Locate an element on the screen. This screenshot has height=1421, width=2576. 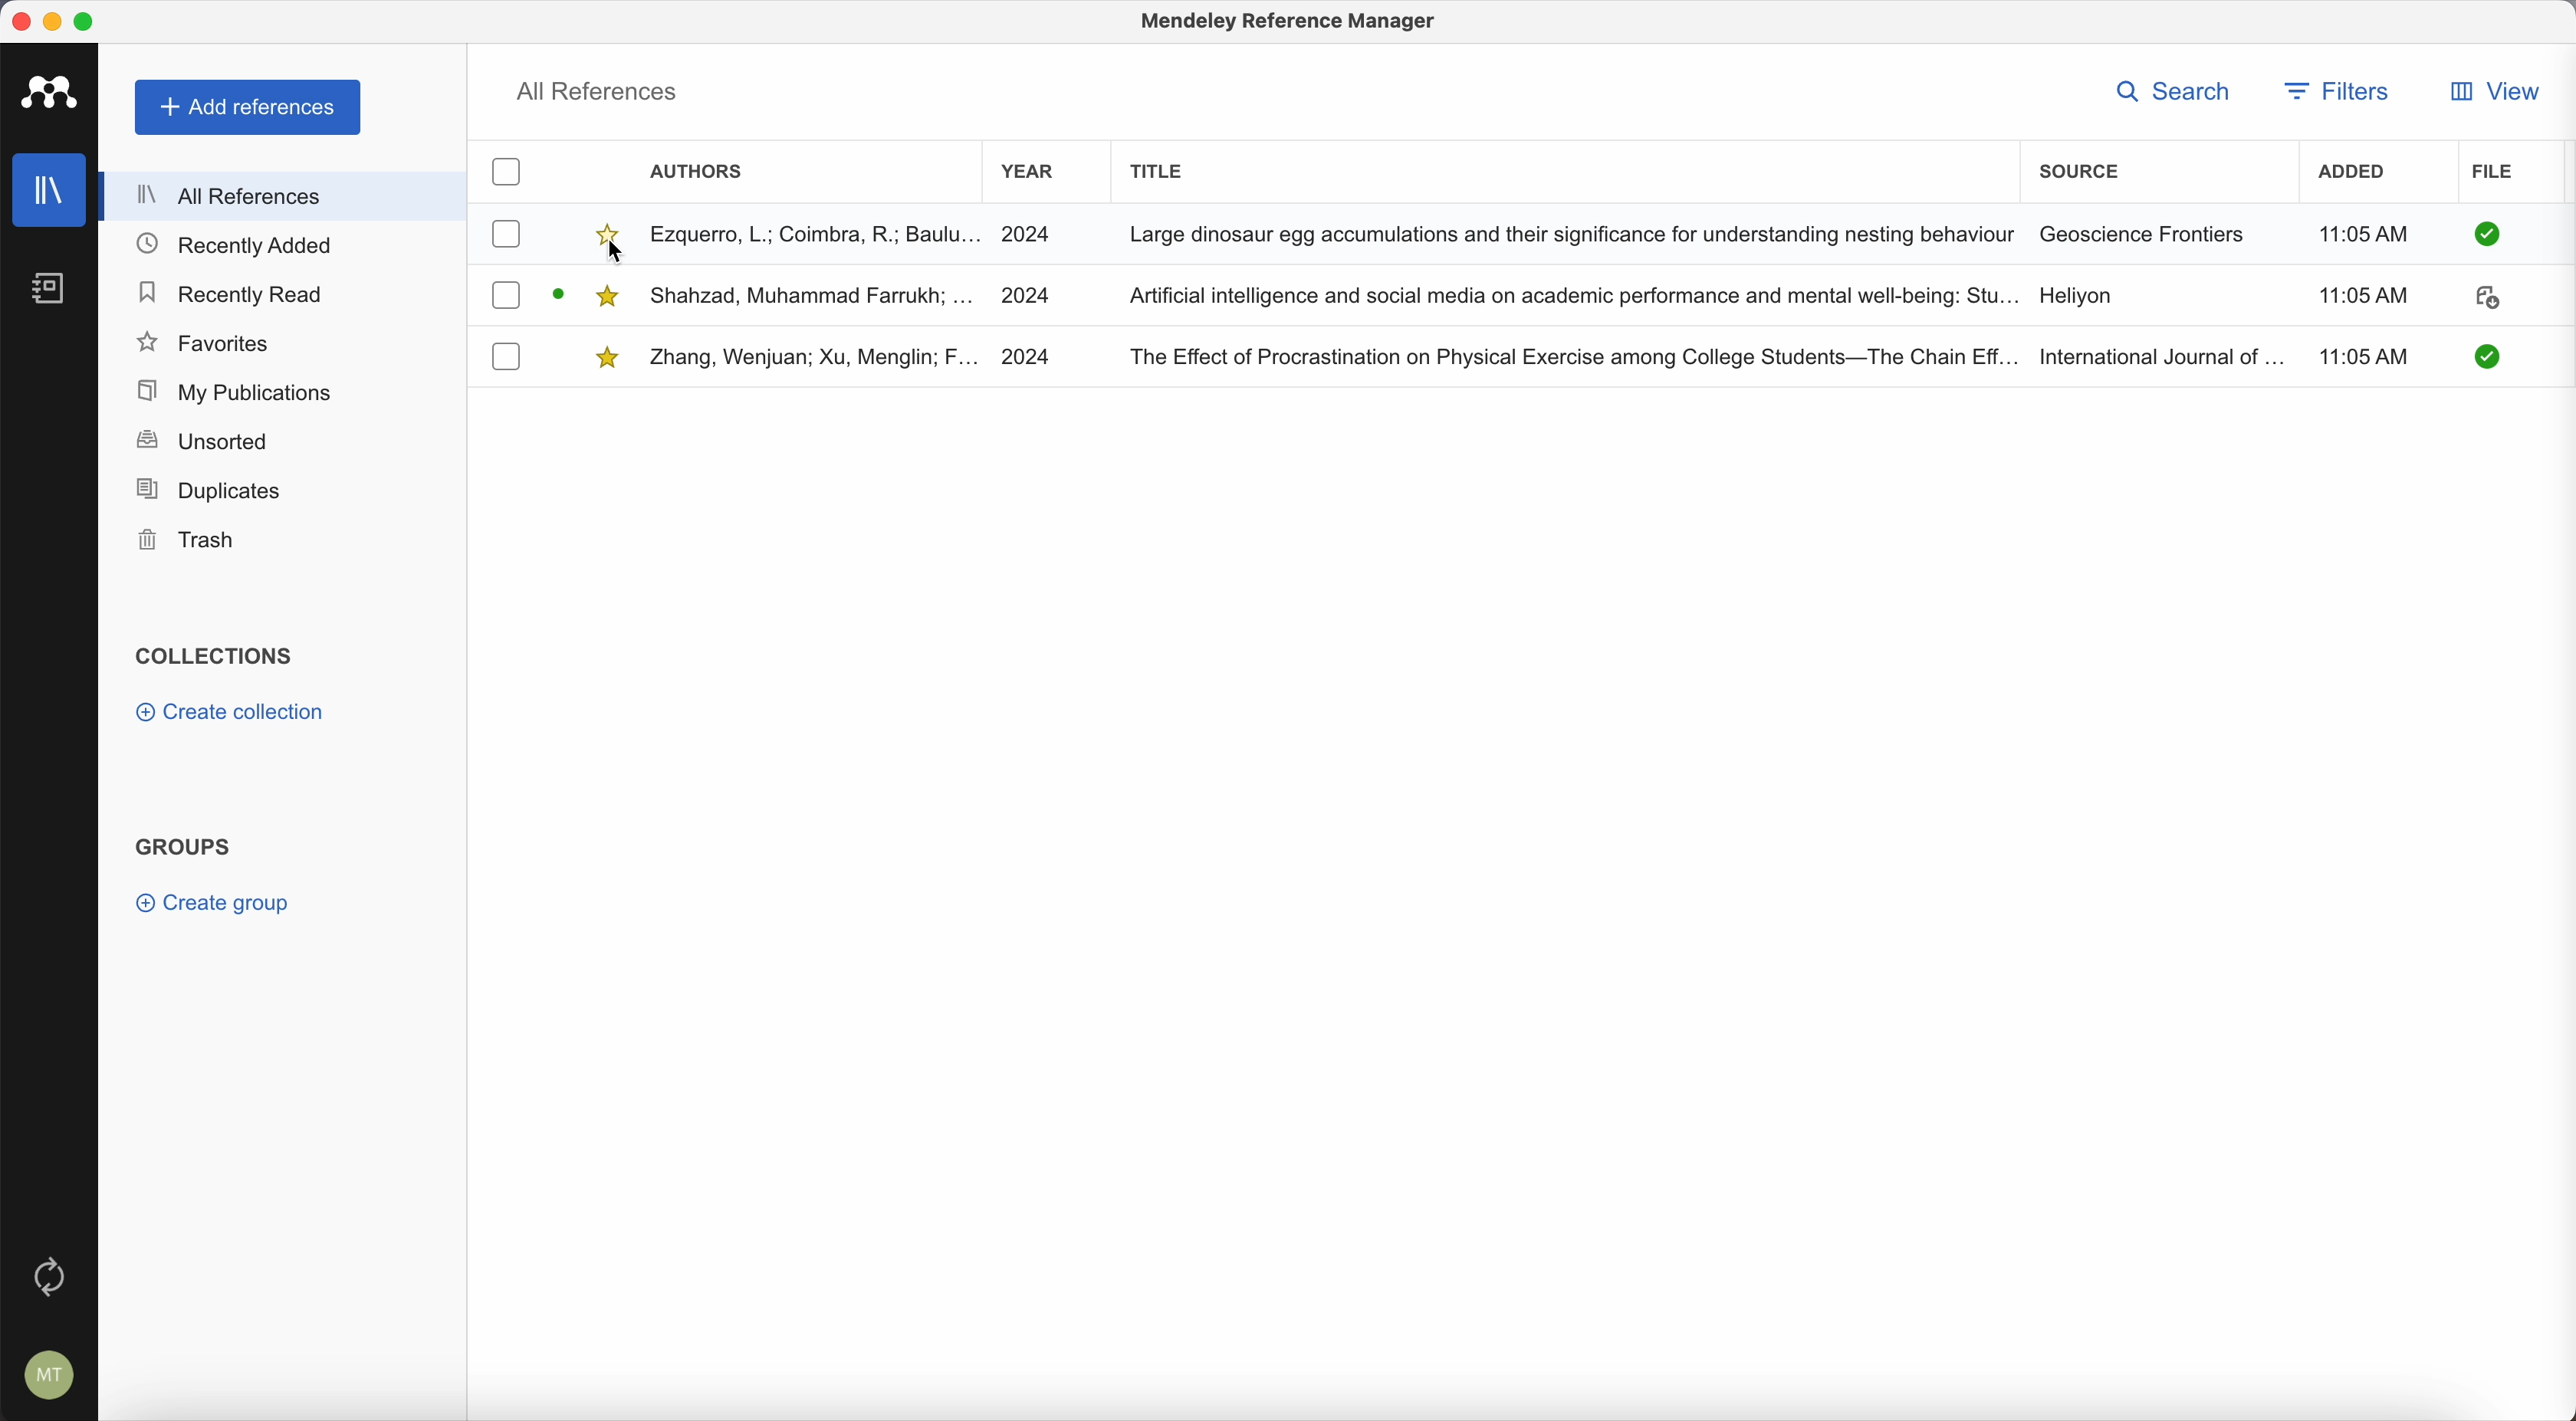
my publications is located at coordinates (230, 389).